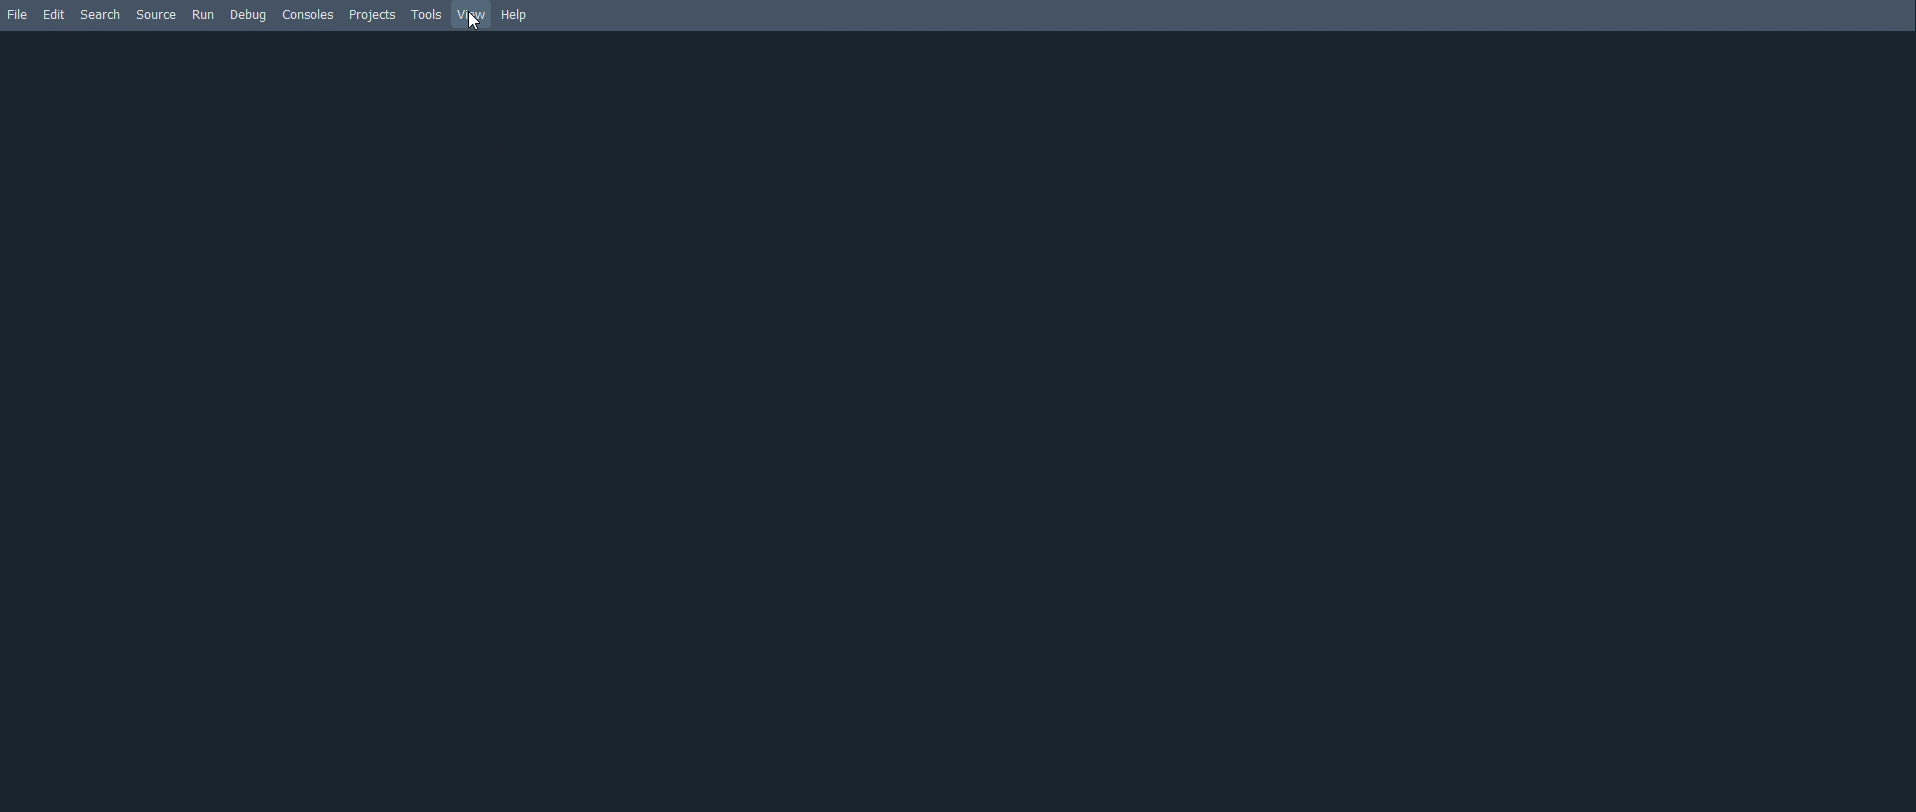  Describe the element at coordinates (53, 14) in the screenshot. I see `Edit` at that location.